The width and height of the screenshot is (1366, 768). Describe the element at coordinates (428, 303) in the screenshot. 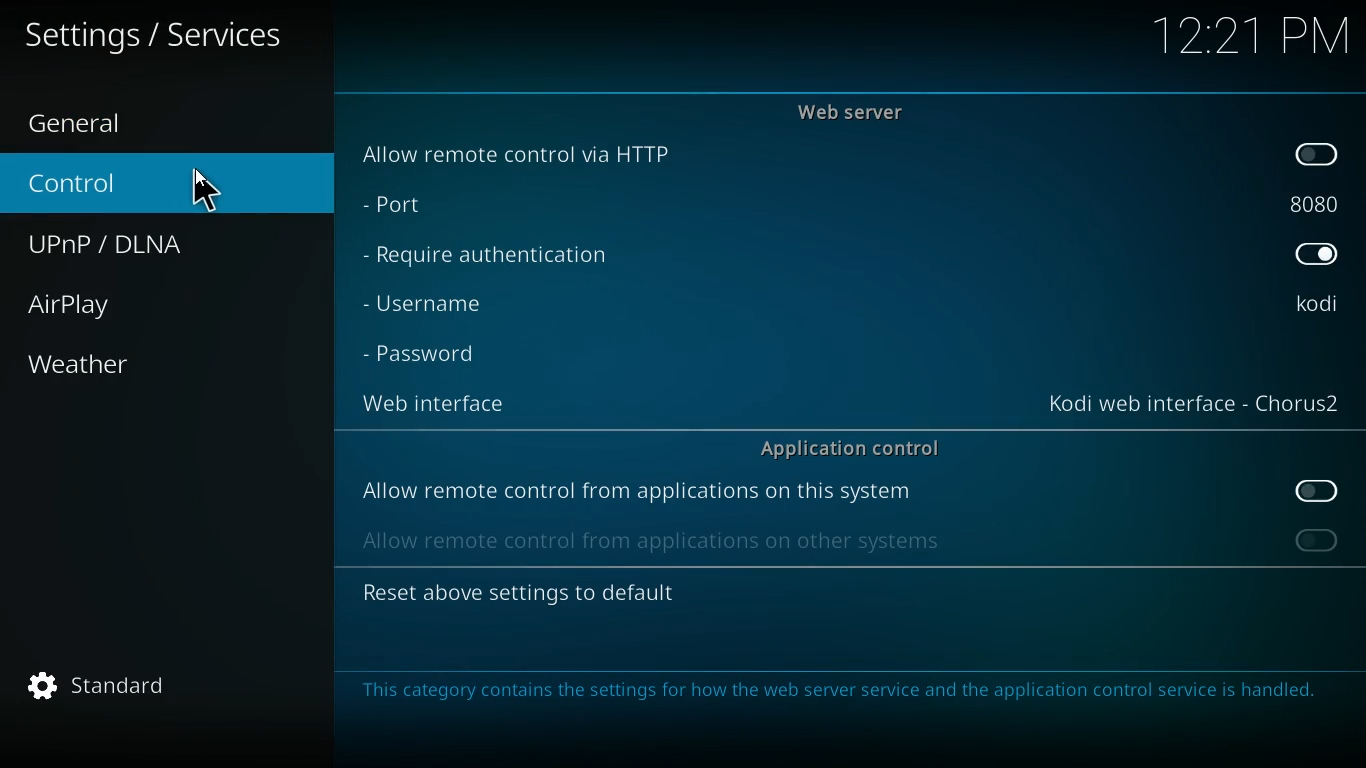

I see `username` at that location.